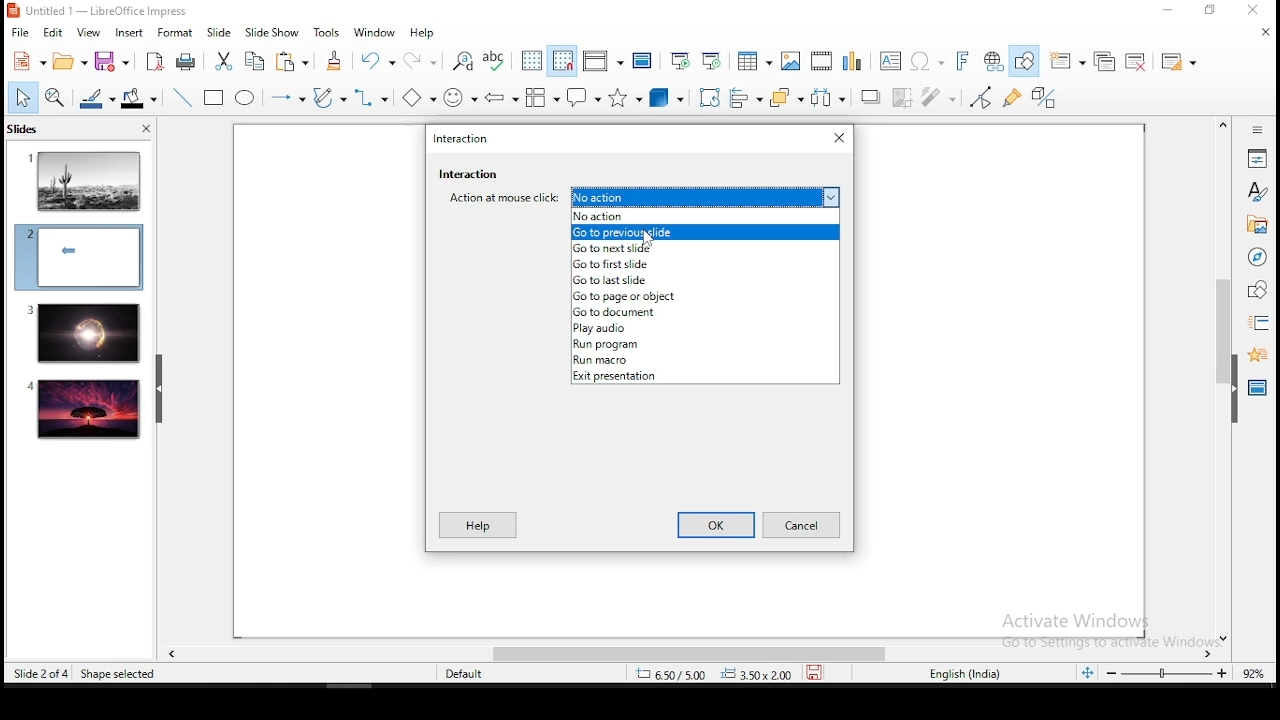 The width and height of the screenshot is (1280, 720). What do you see at coordinates (223, 60) in the screenshot?
I see `cut` at bounding box center [223, 60].